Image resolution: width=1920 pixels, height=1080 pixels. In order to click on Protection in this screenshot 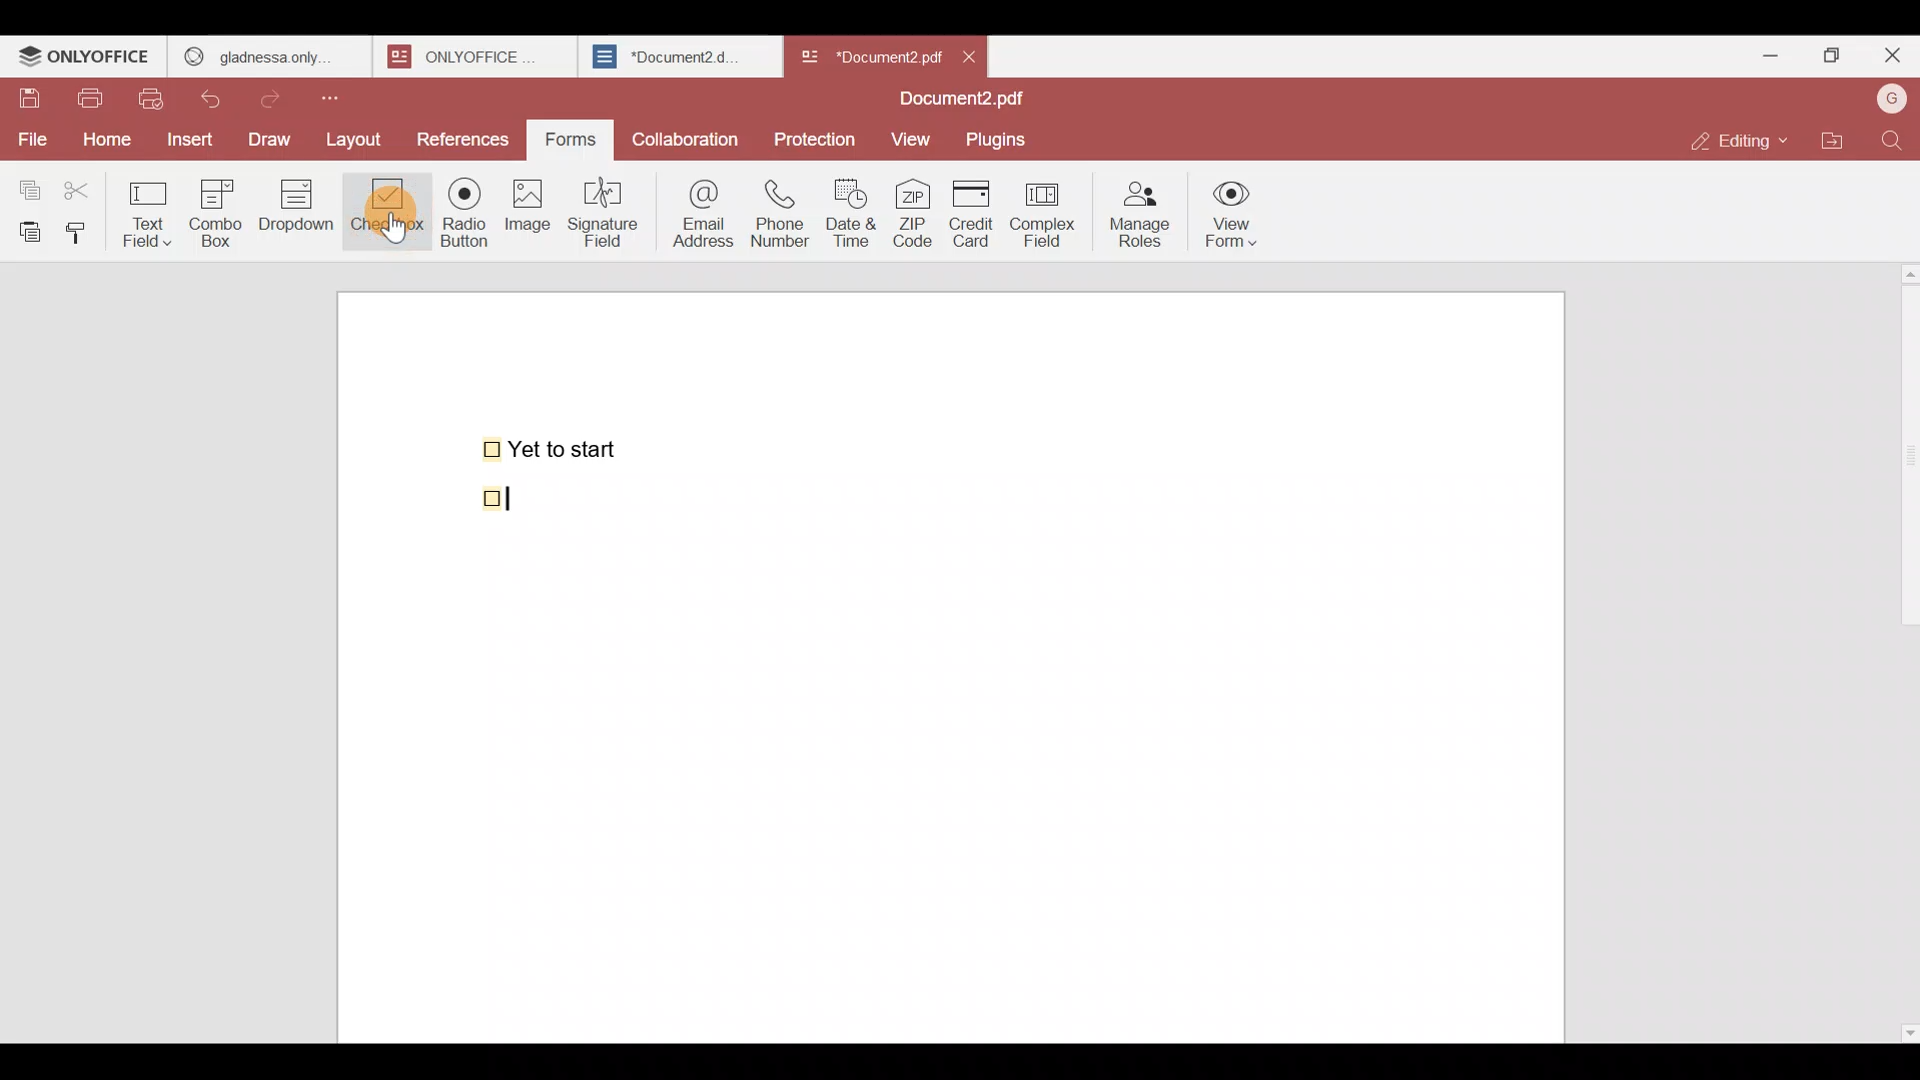, I will do `click(816, 138)`.